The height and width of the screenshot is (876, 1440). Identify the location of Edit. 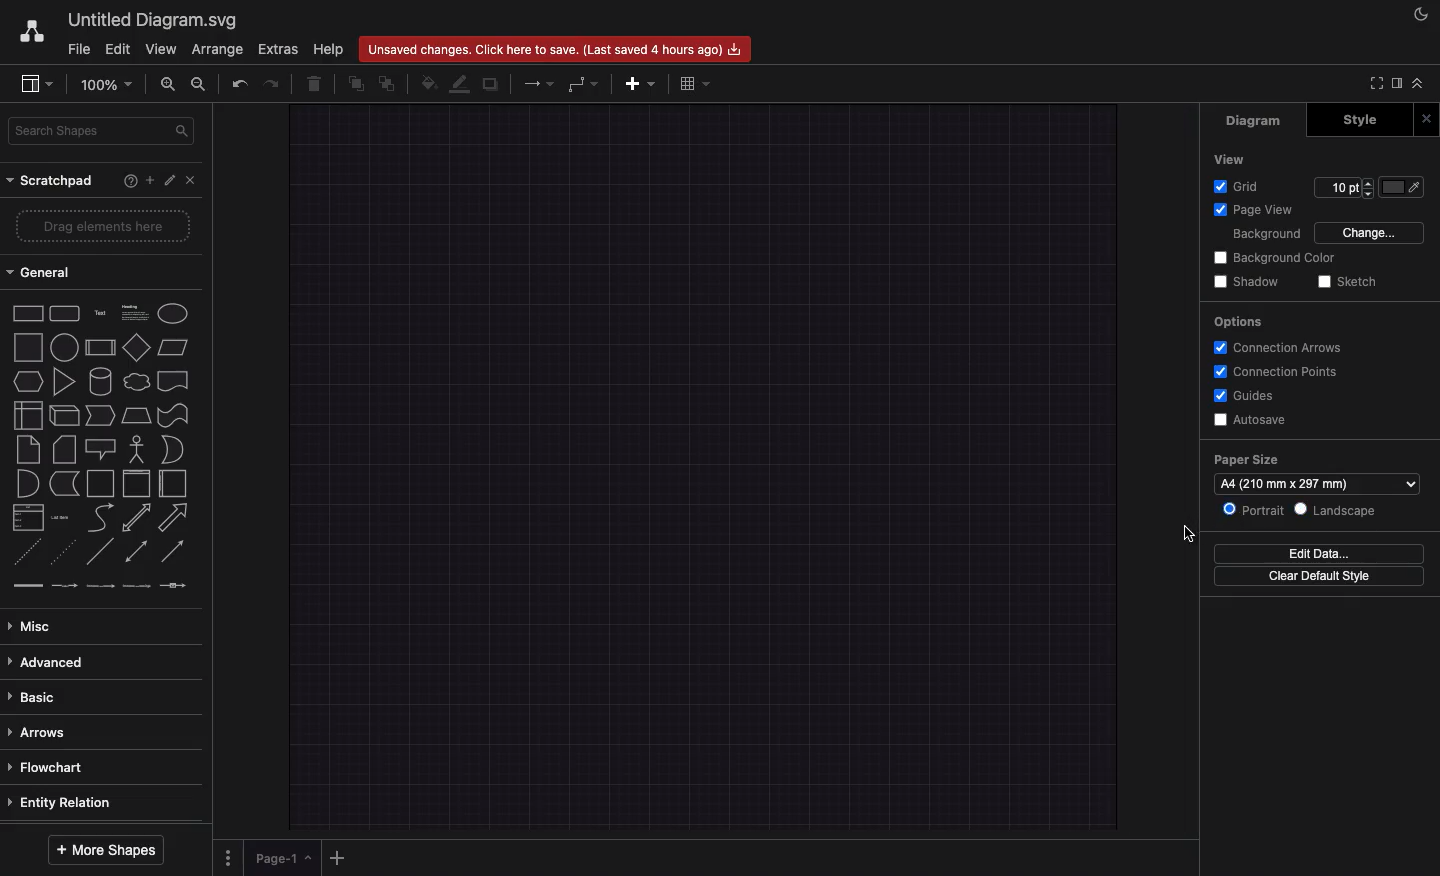
(121, 50).